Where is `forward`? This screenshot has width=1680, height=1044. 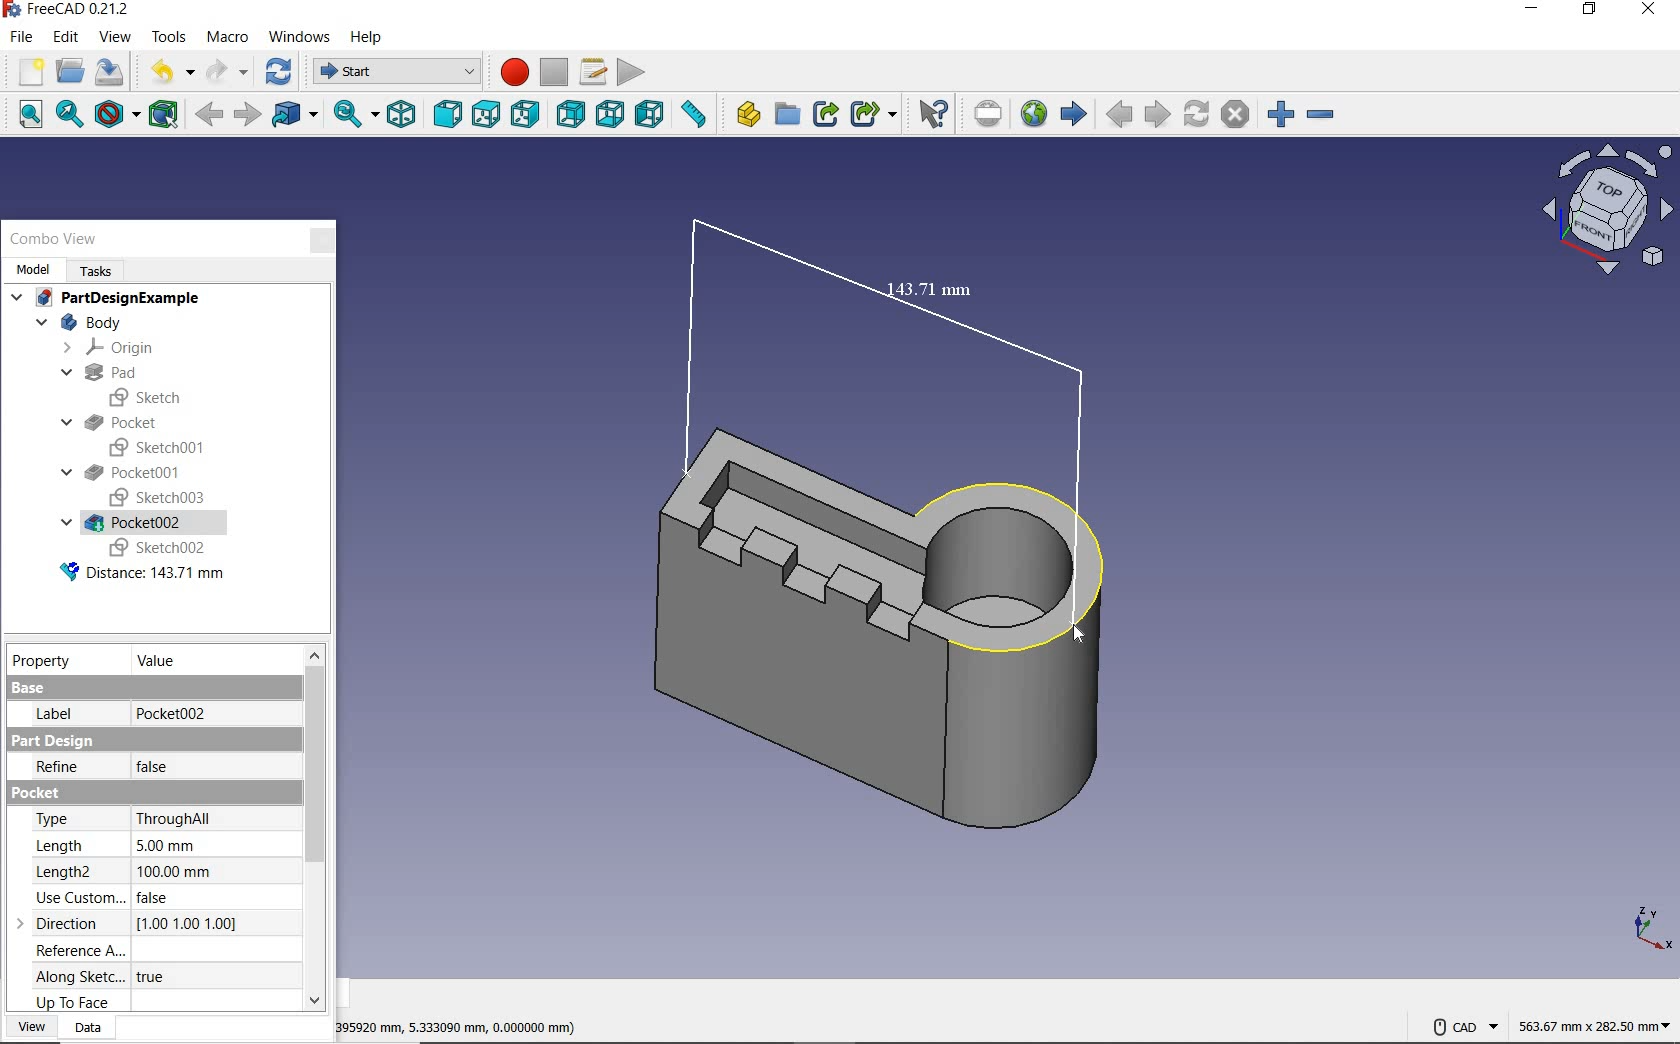
forward is located at coordinates (247, 115).